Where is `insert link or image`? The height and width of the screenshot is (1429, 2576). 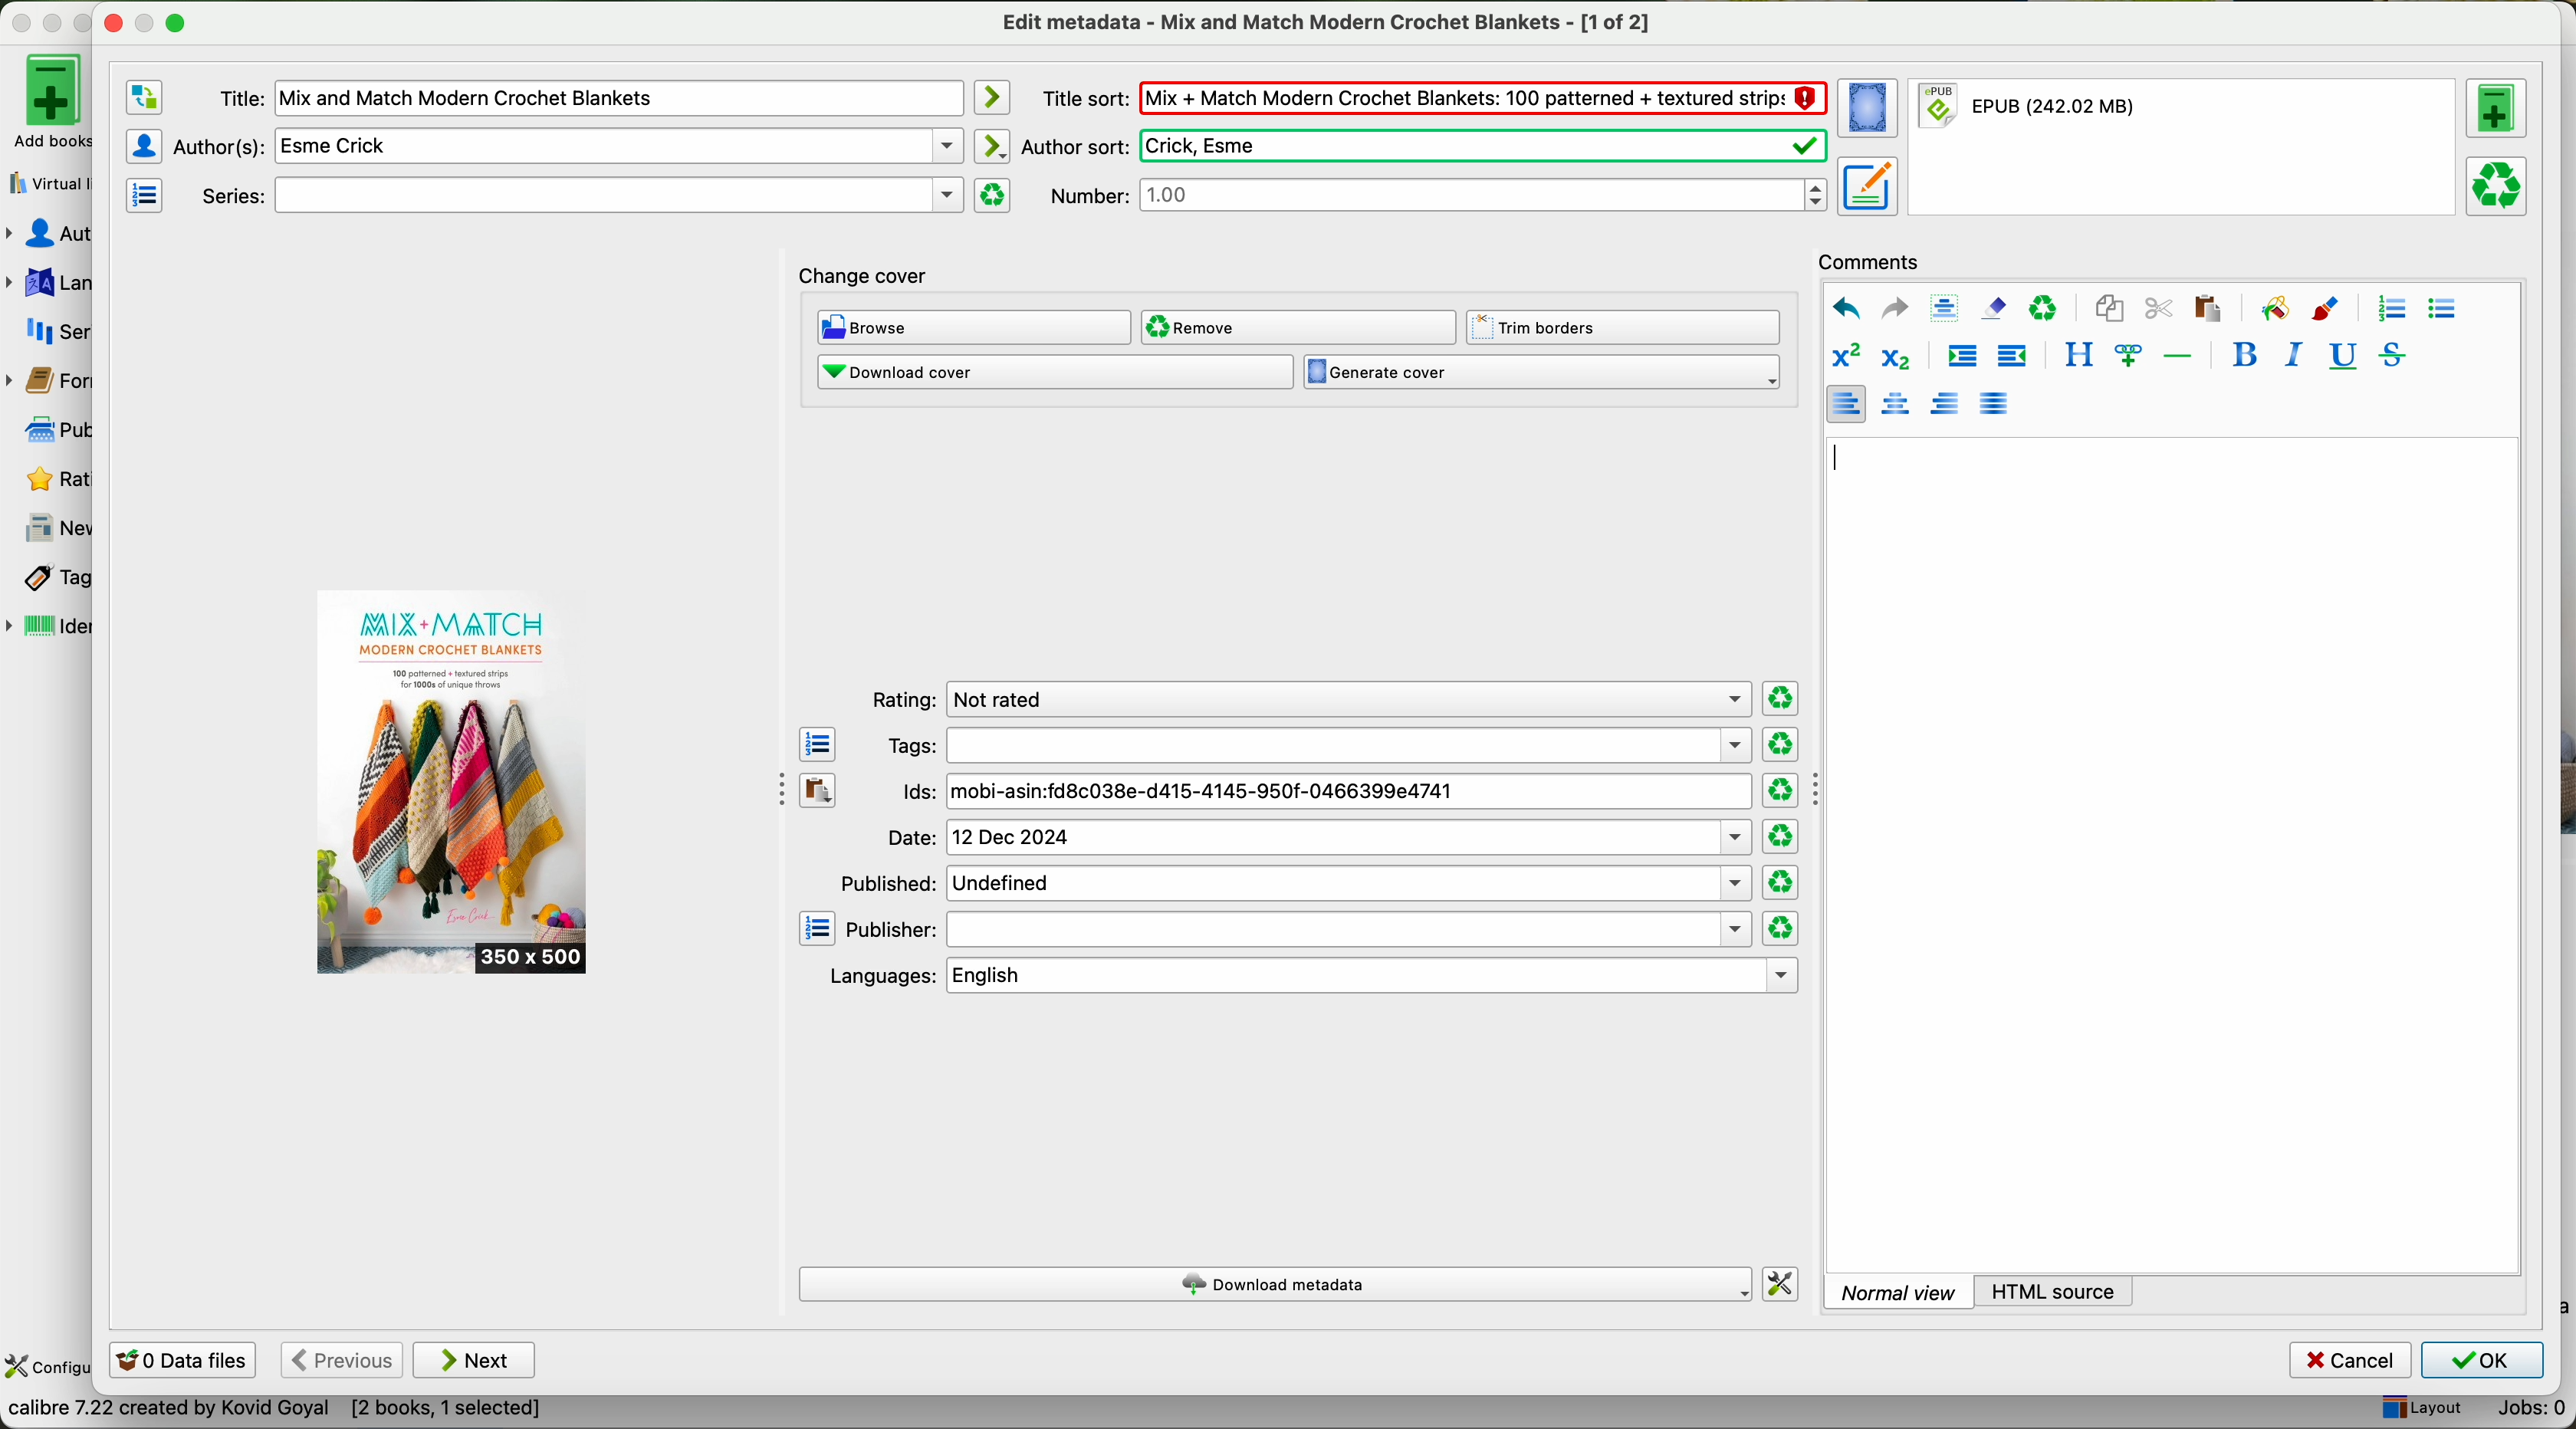 insert link or image is located at coordinates (2128, 355).